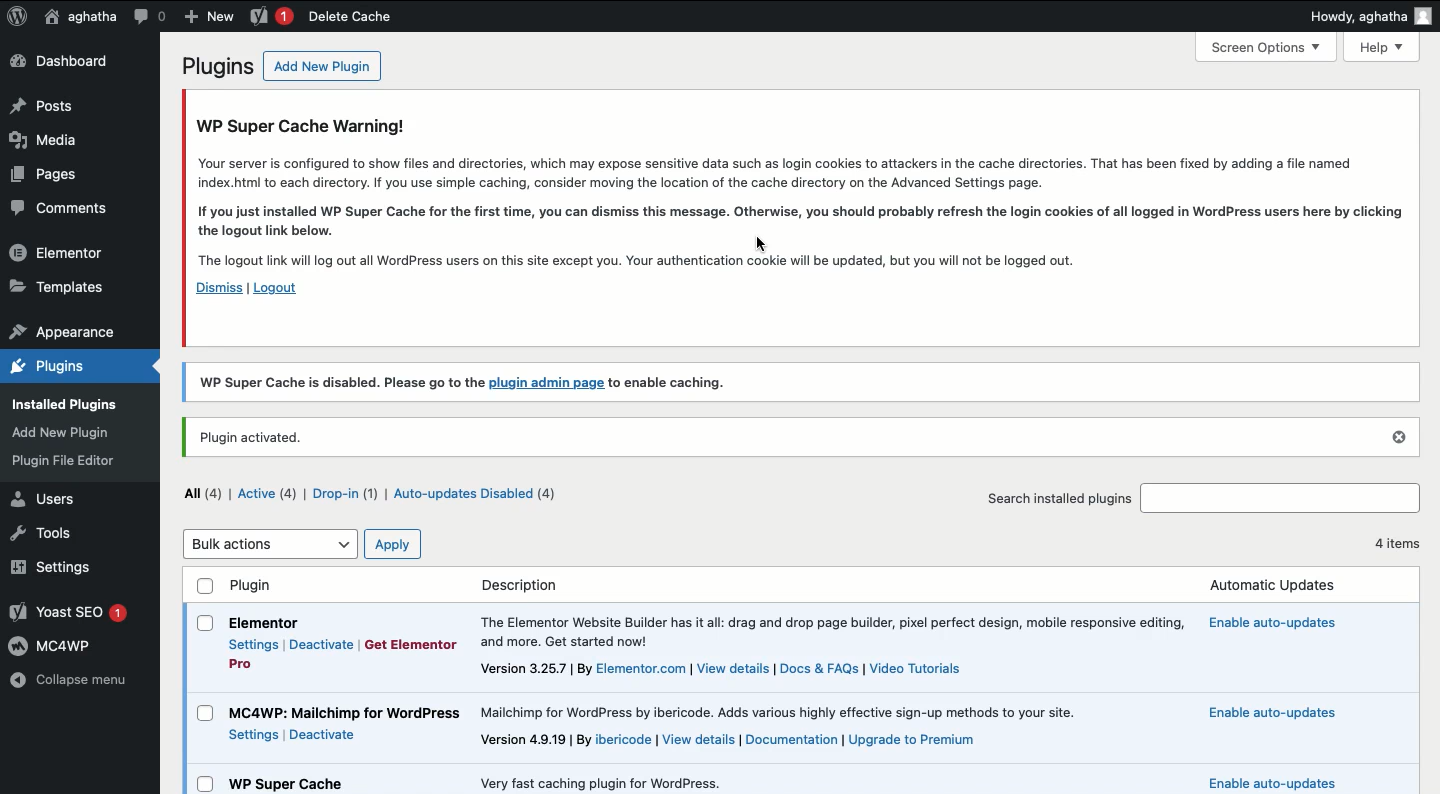  I want to click on Usera, so click(80, 17).